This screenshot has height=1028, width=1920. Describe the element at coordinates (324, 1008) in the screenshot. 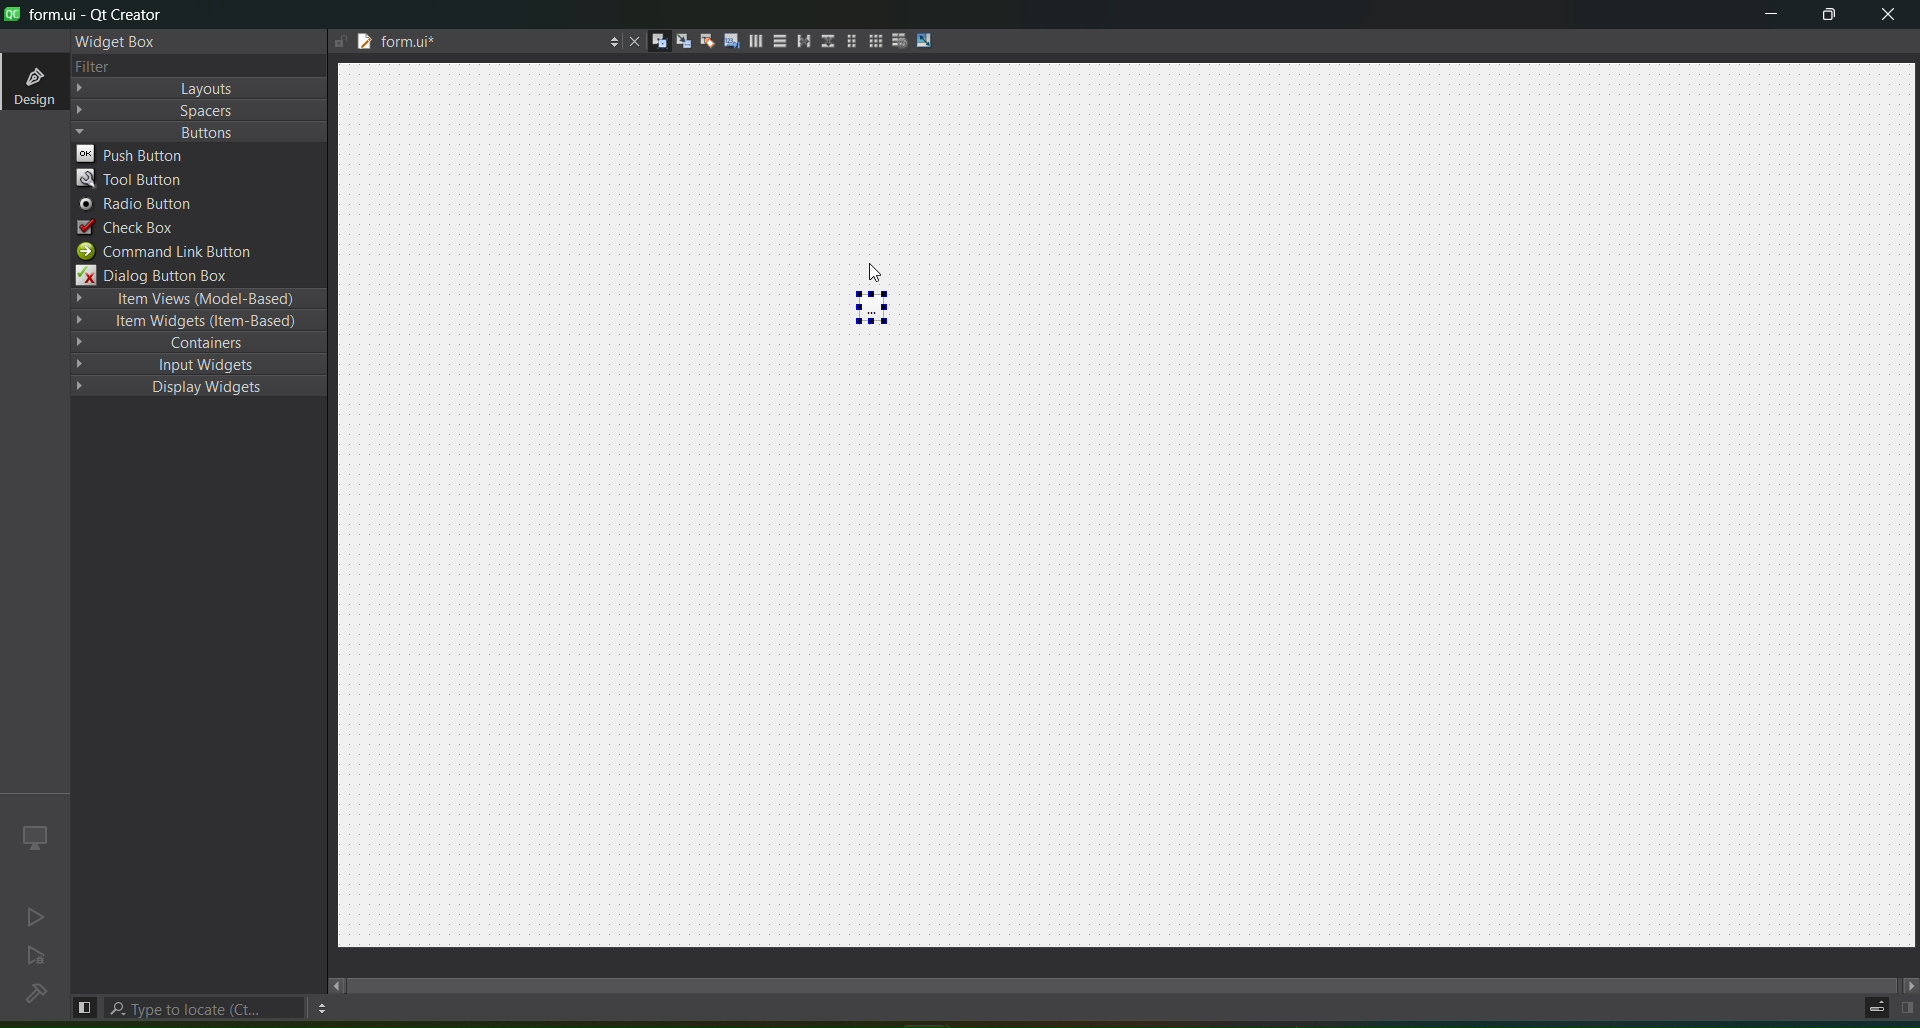

I see `options` at that location.